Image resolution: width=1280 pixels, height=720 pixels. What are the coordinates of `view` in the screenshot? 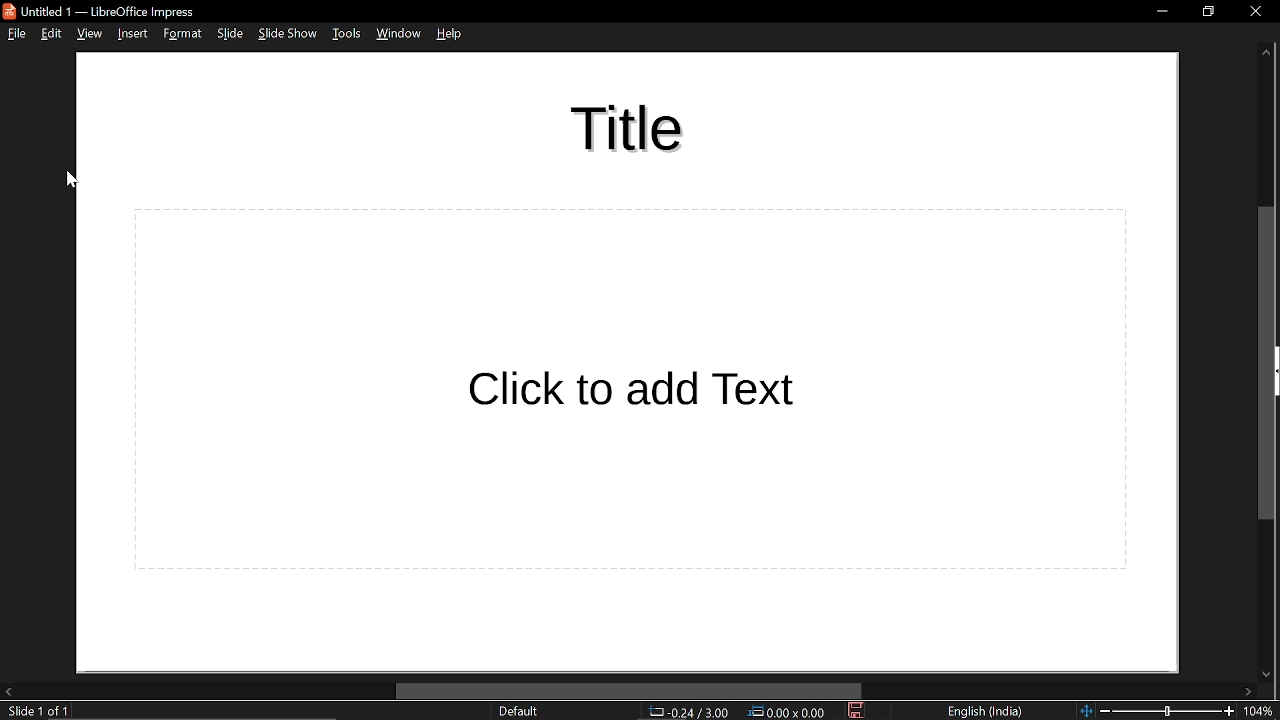 It's located at (94, 34).